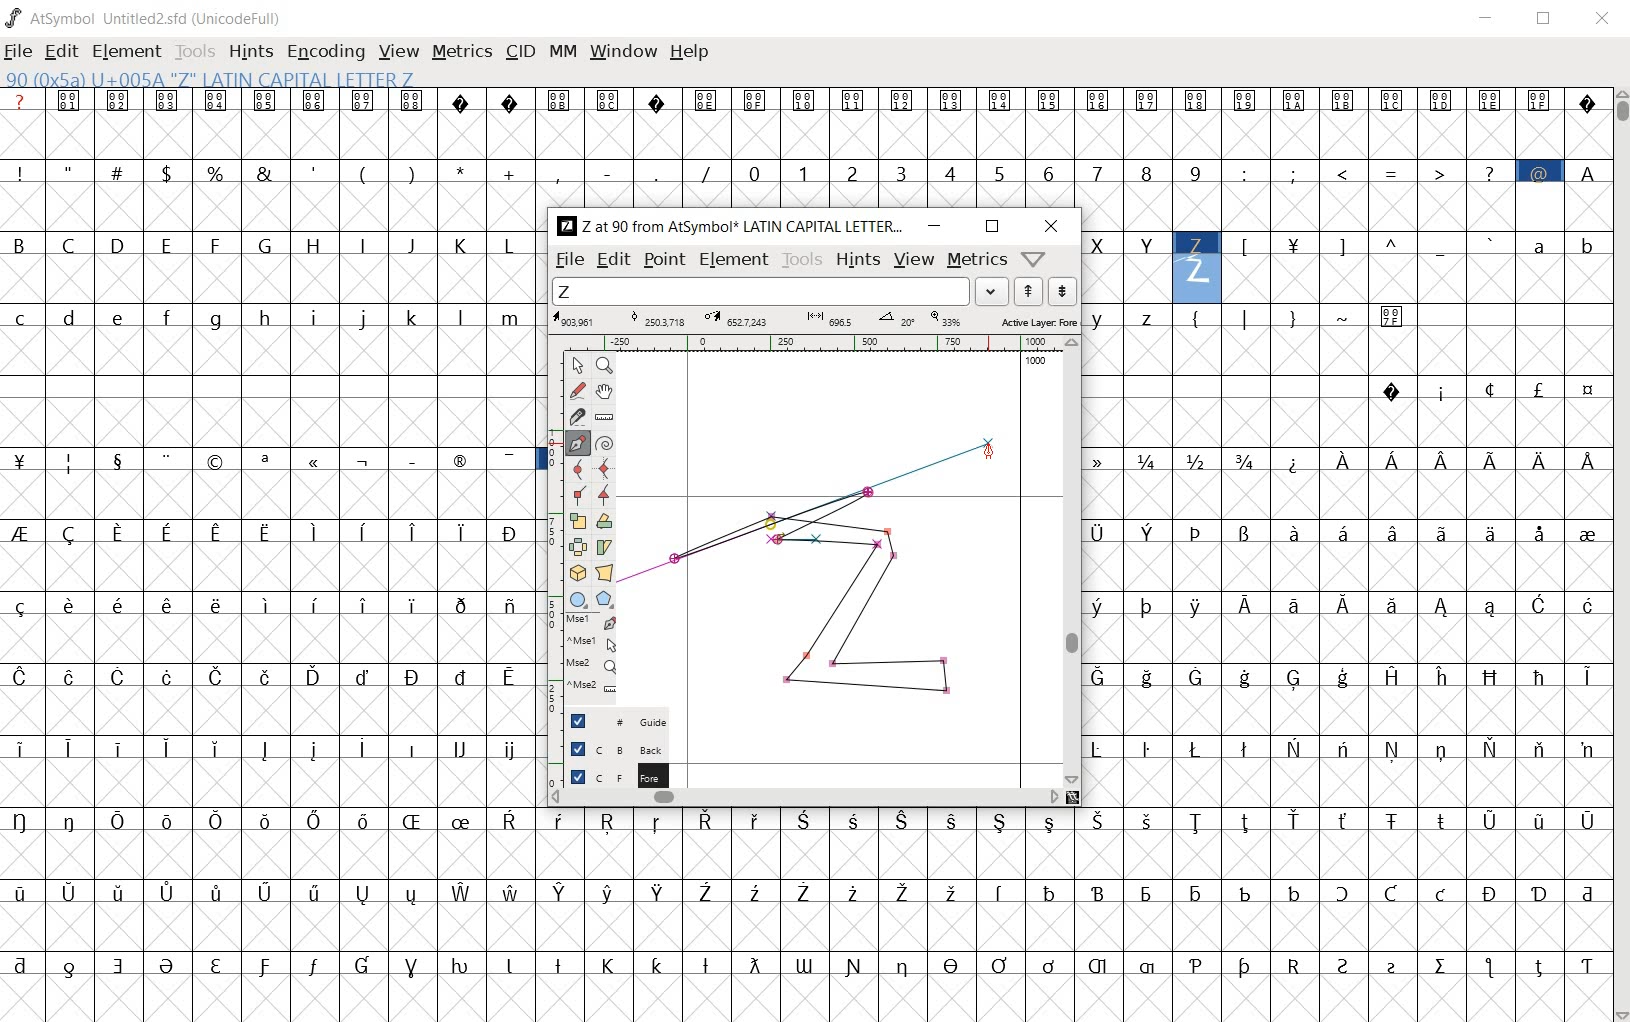 The width and height of the screenshot is (1630, 1022). What do you see at coordinates (576, 443) in the screenshot?
I see `add a point, then drag out its control points` at bounding box center [576, 443].